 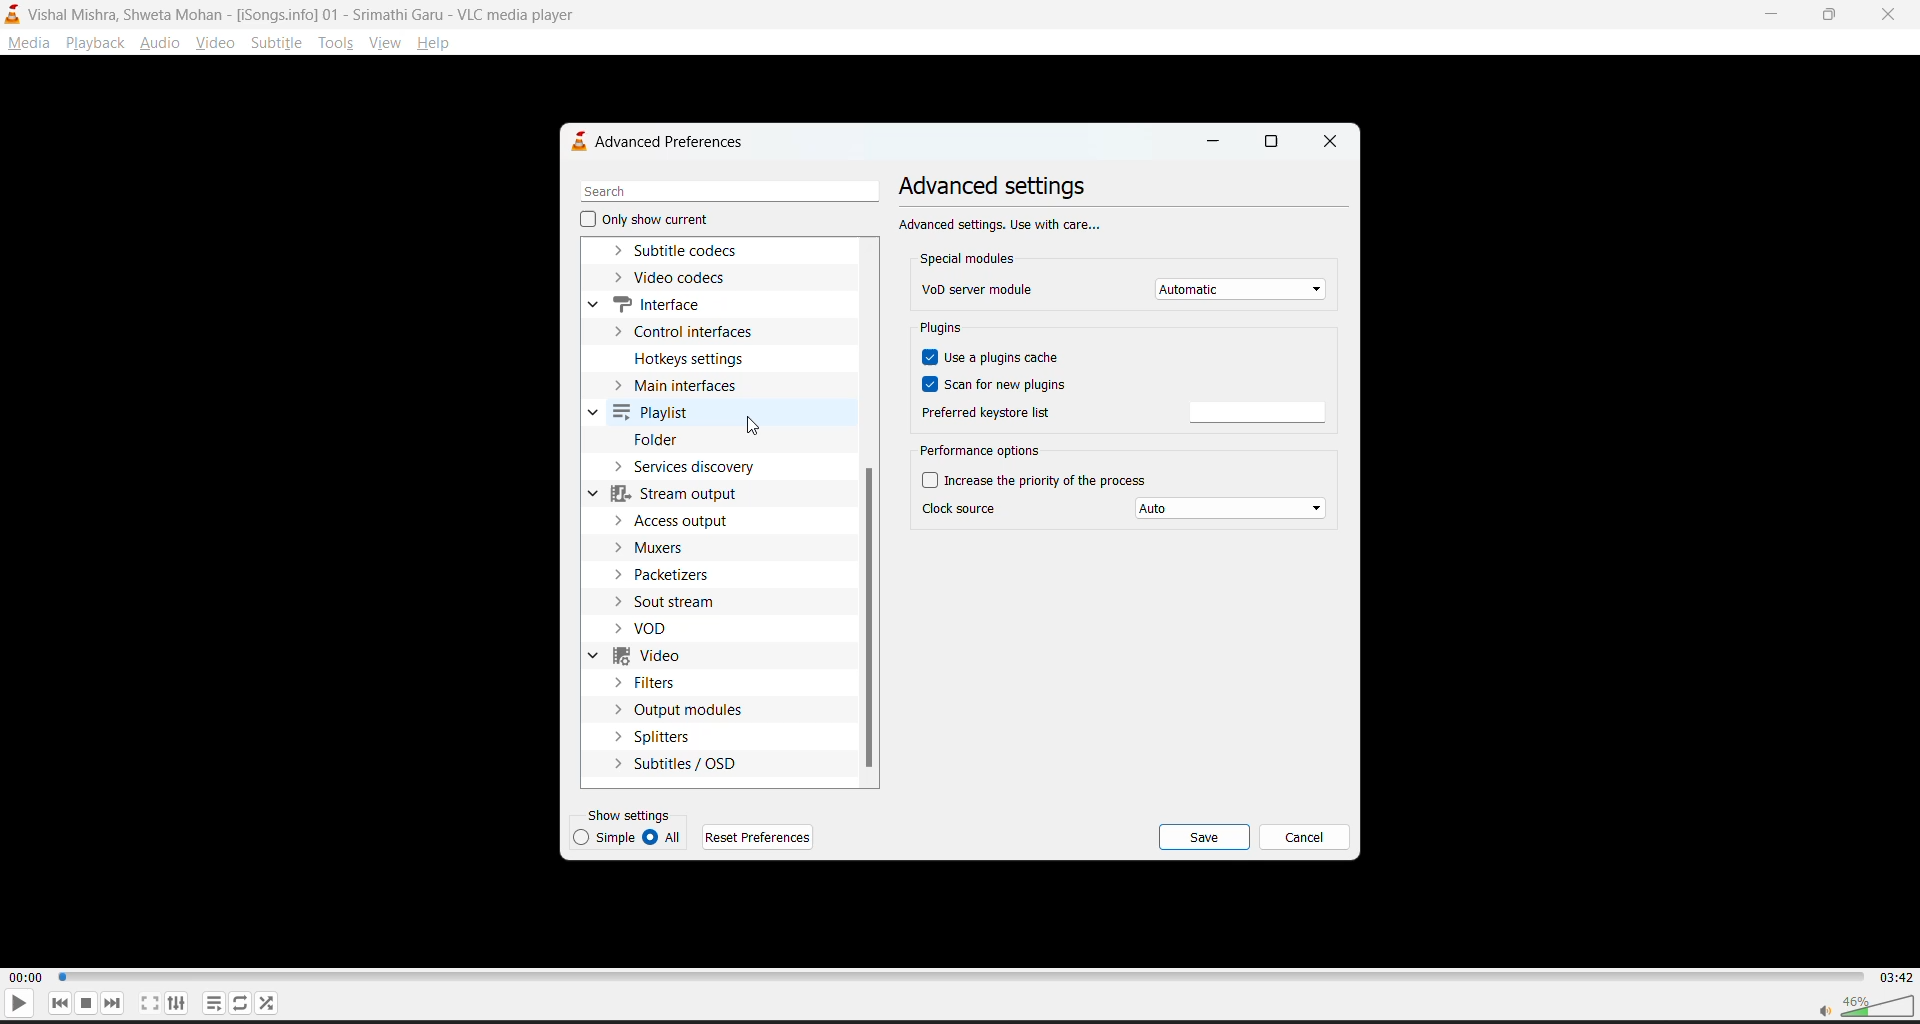 What do you see at coordinates (651, 550) in the screenshot?
I see `muxers` at bounding box center [651, 550].